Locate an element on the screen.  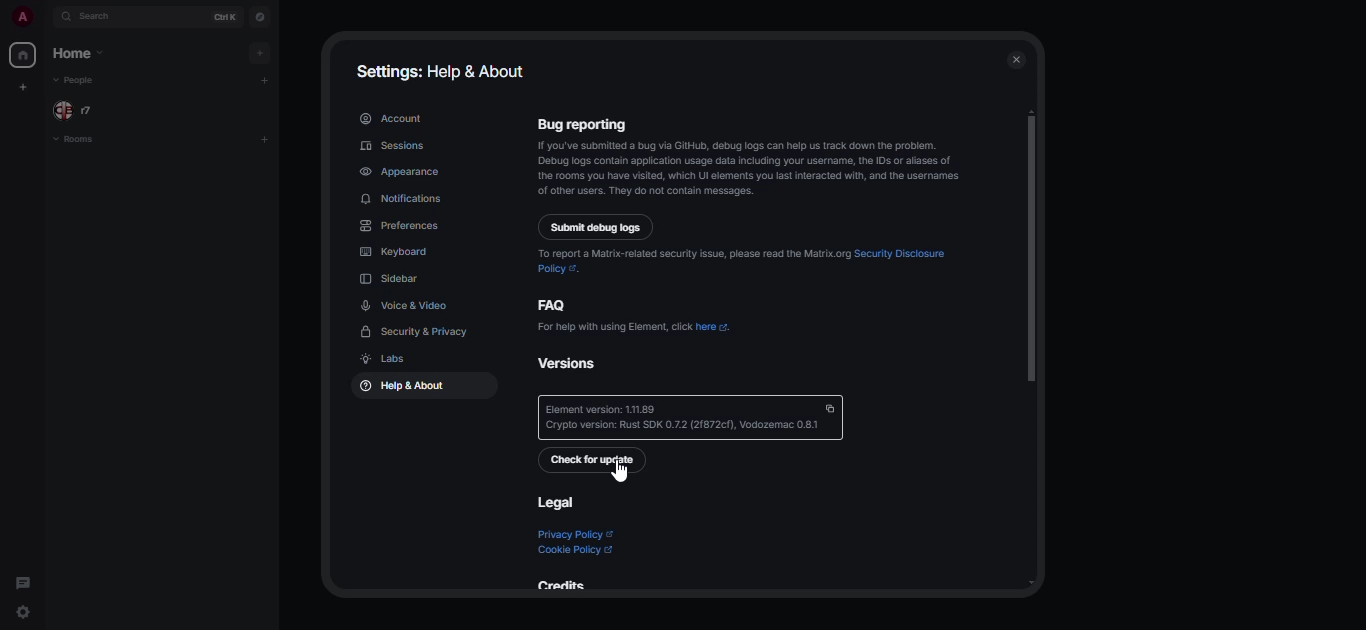
sessions is located at coordinates (397, 146).